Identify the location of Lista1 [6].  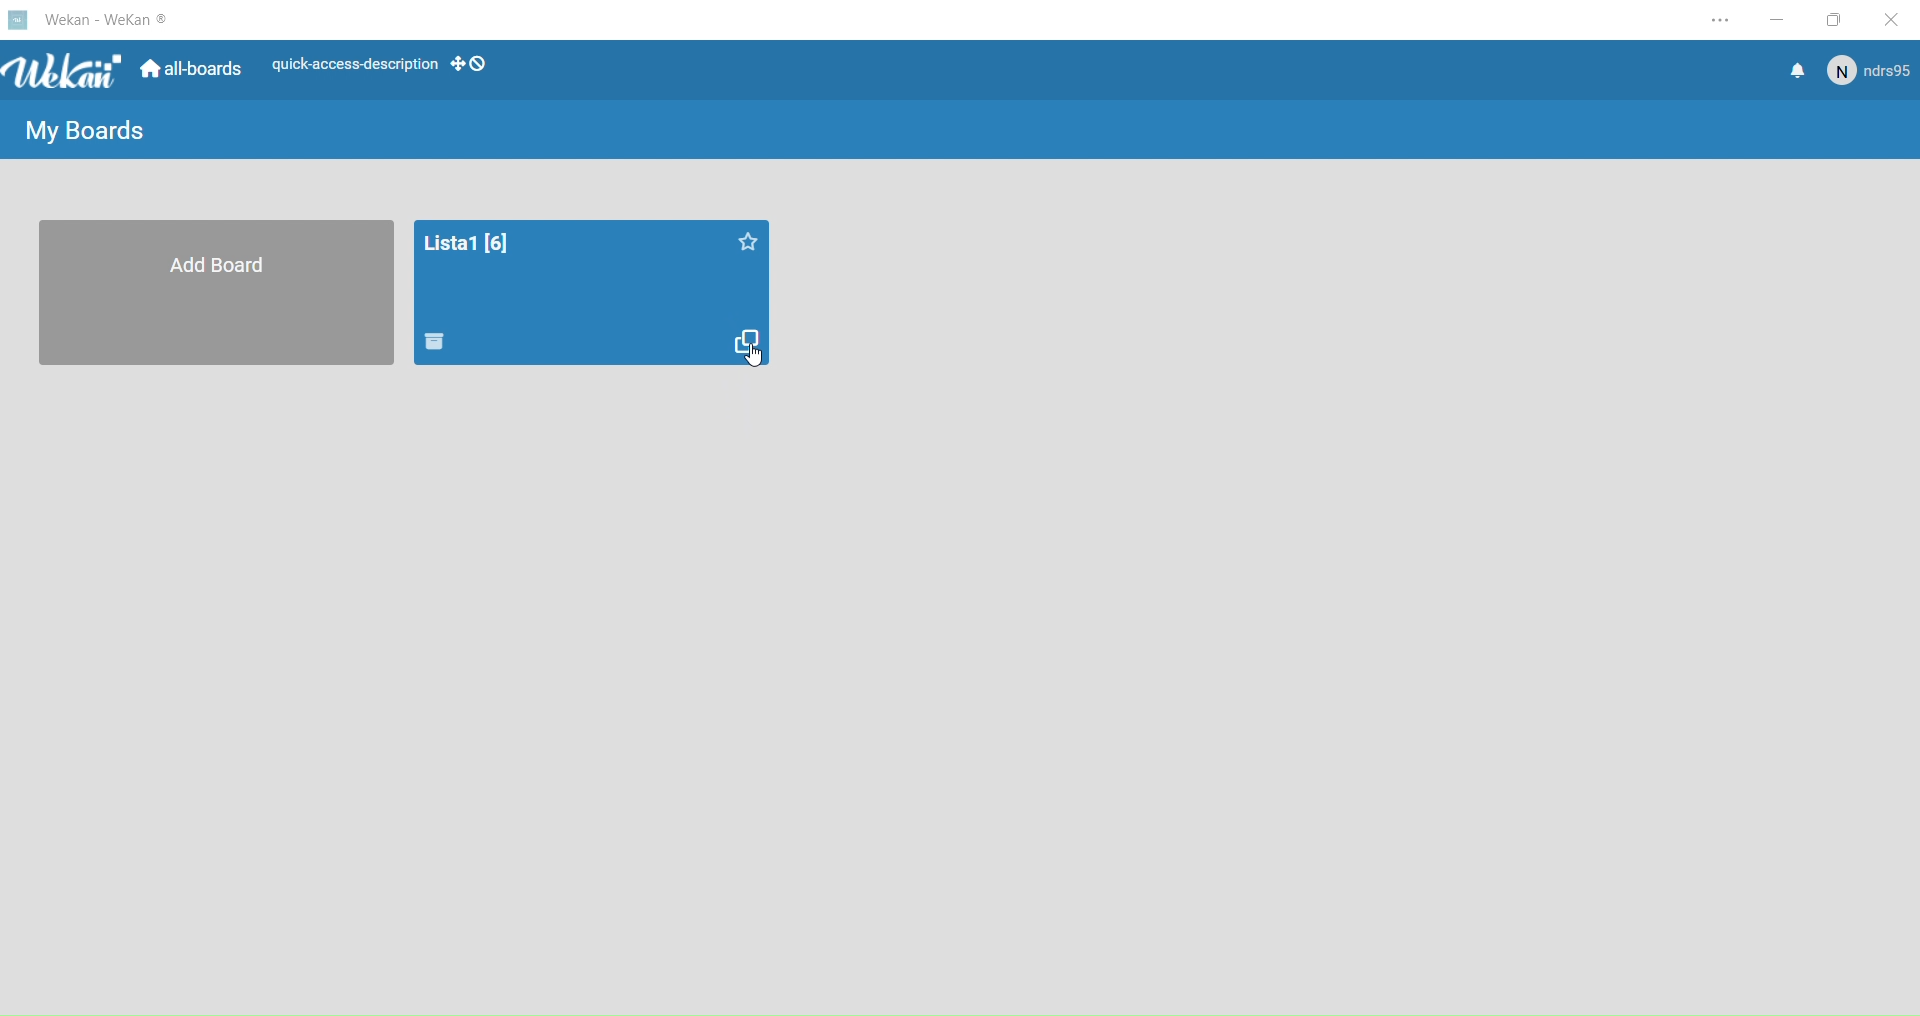
(467, 241).